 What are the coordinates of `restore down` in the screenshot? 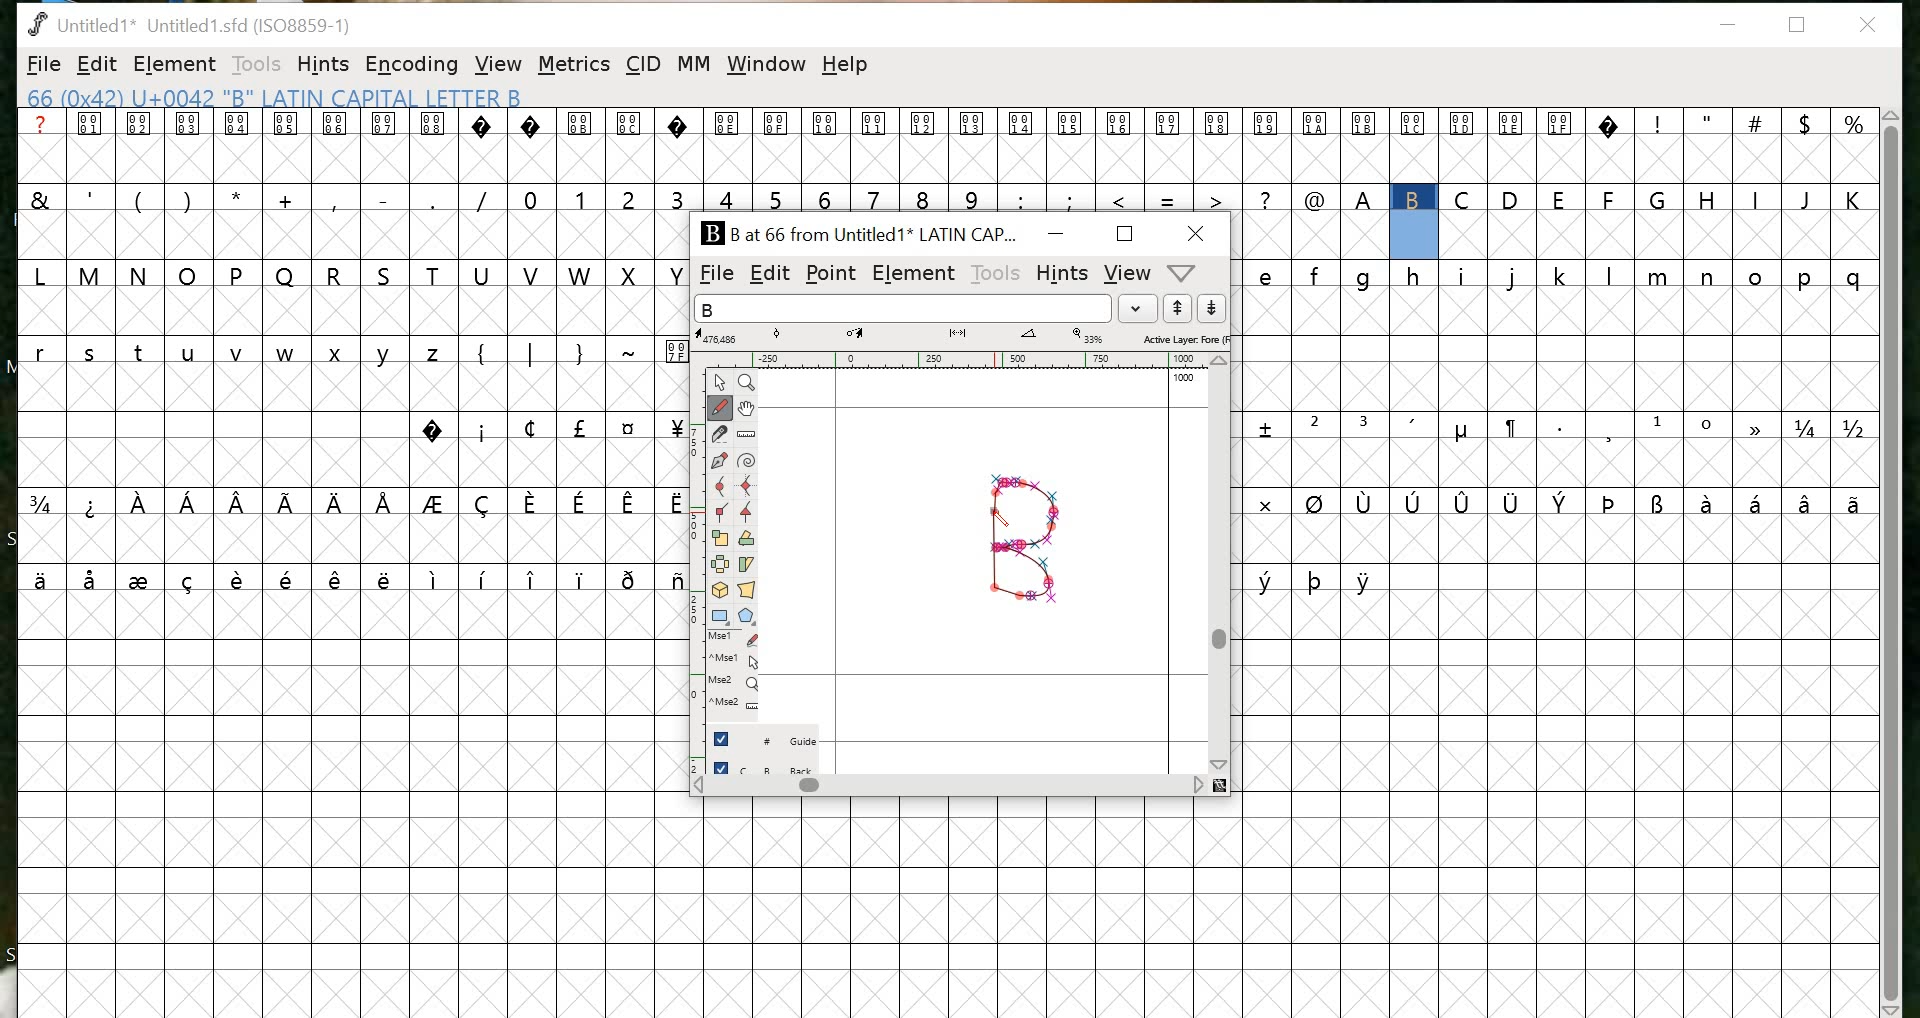 It's located at (1798, 25).